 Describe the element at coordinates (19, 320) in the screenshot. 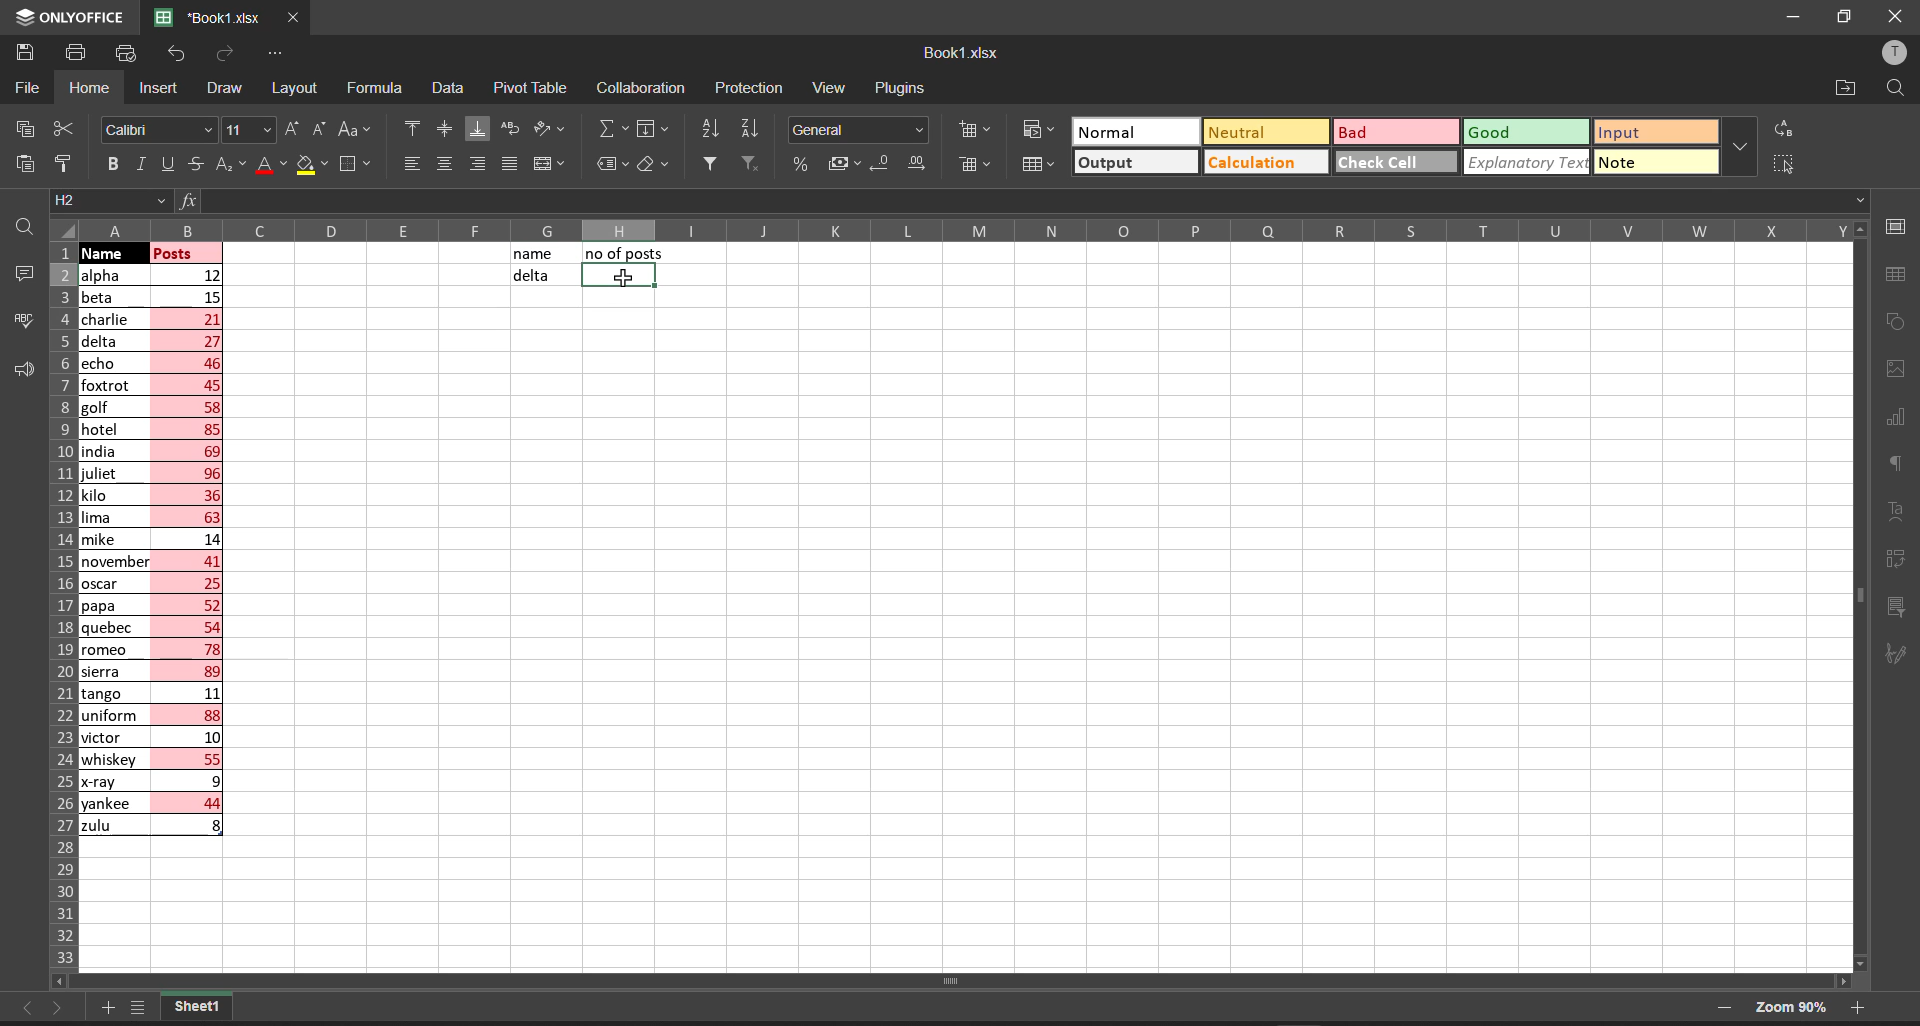

I see `spell checking` at that location.